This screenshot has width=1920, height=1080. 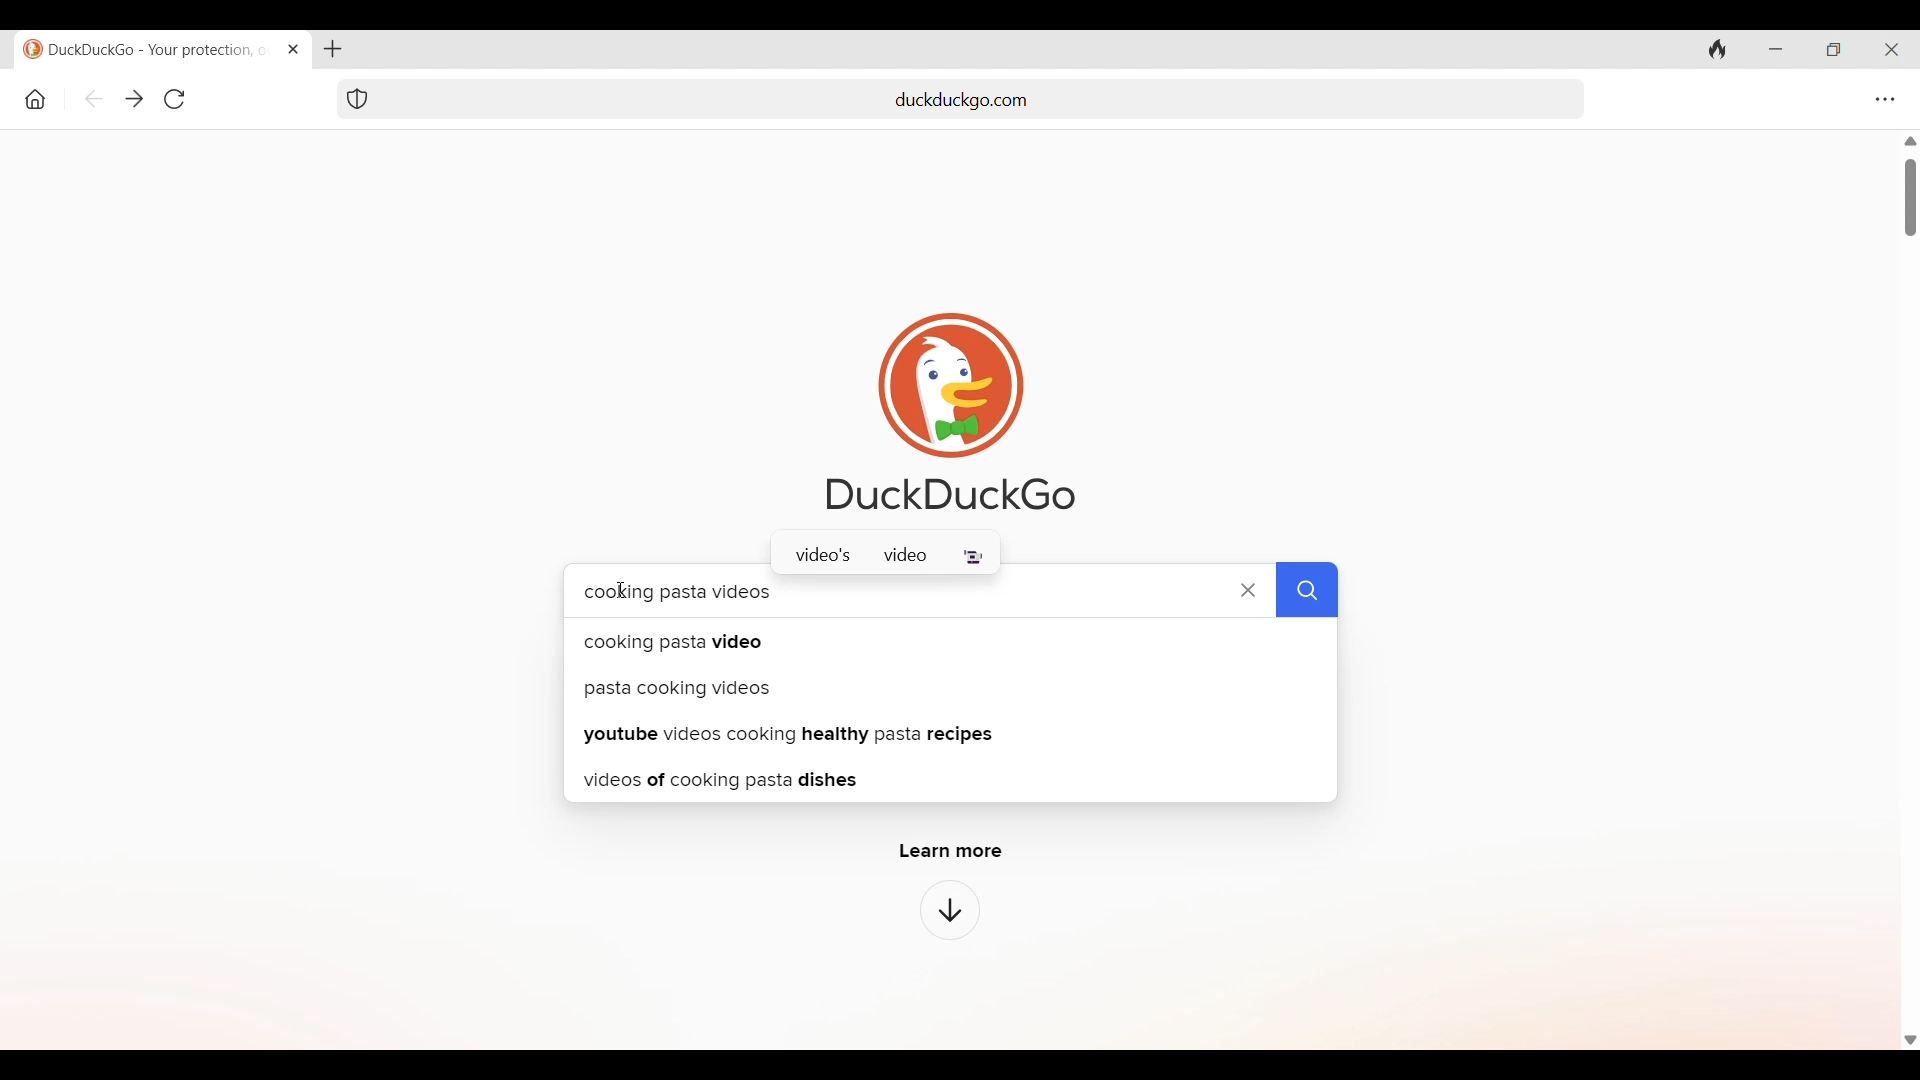 I want to click on Minimize, so click(x=1776, y=50).